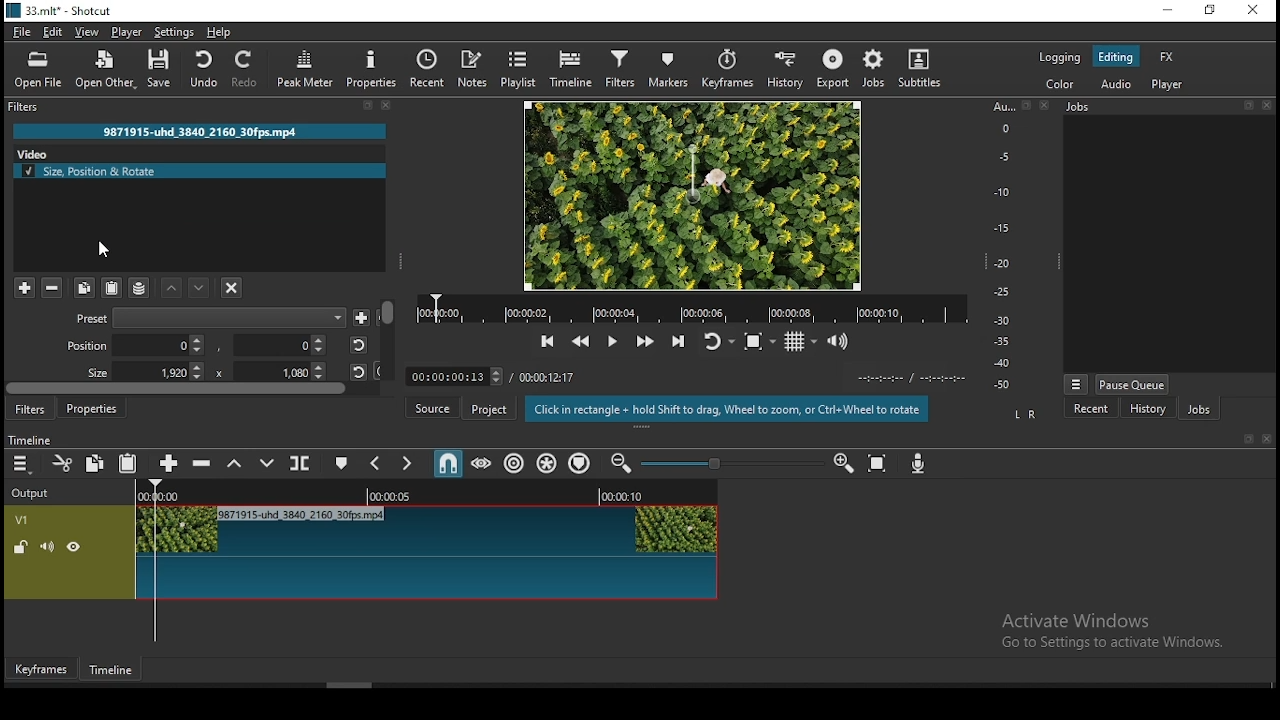 The image size is (1280, 720). What do you see at coordinates (200, 288) in the screenshot?
I see `move filter down` at bounding box center [200, 288].